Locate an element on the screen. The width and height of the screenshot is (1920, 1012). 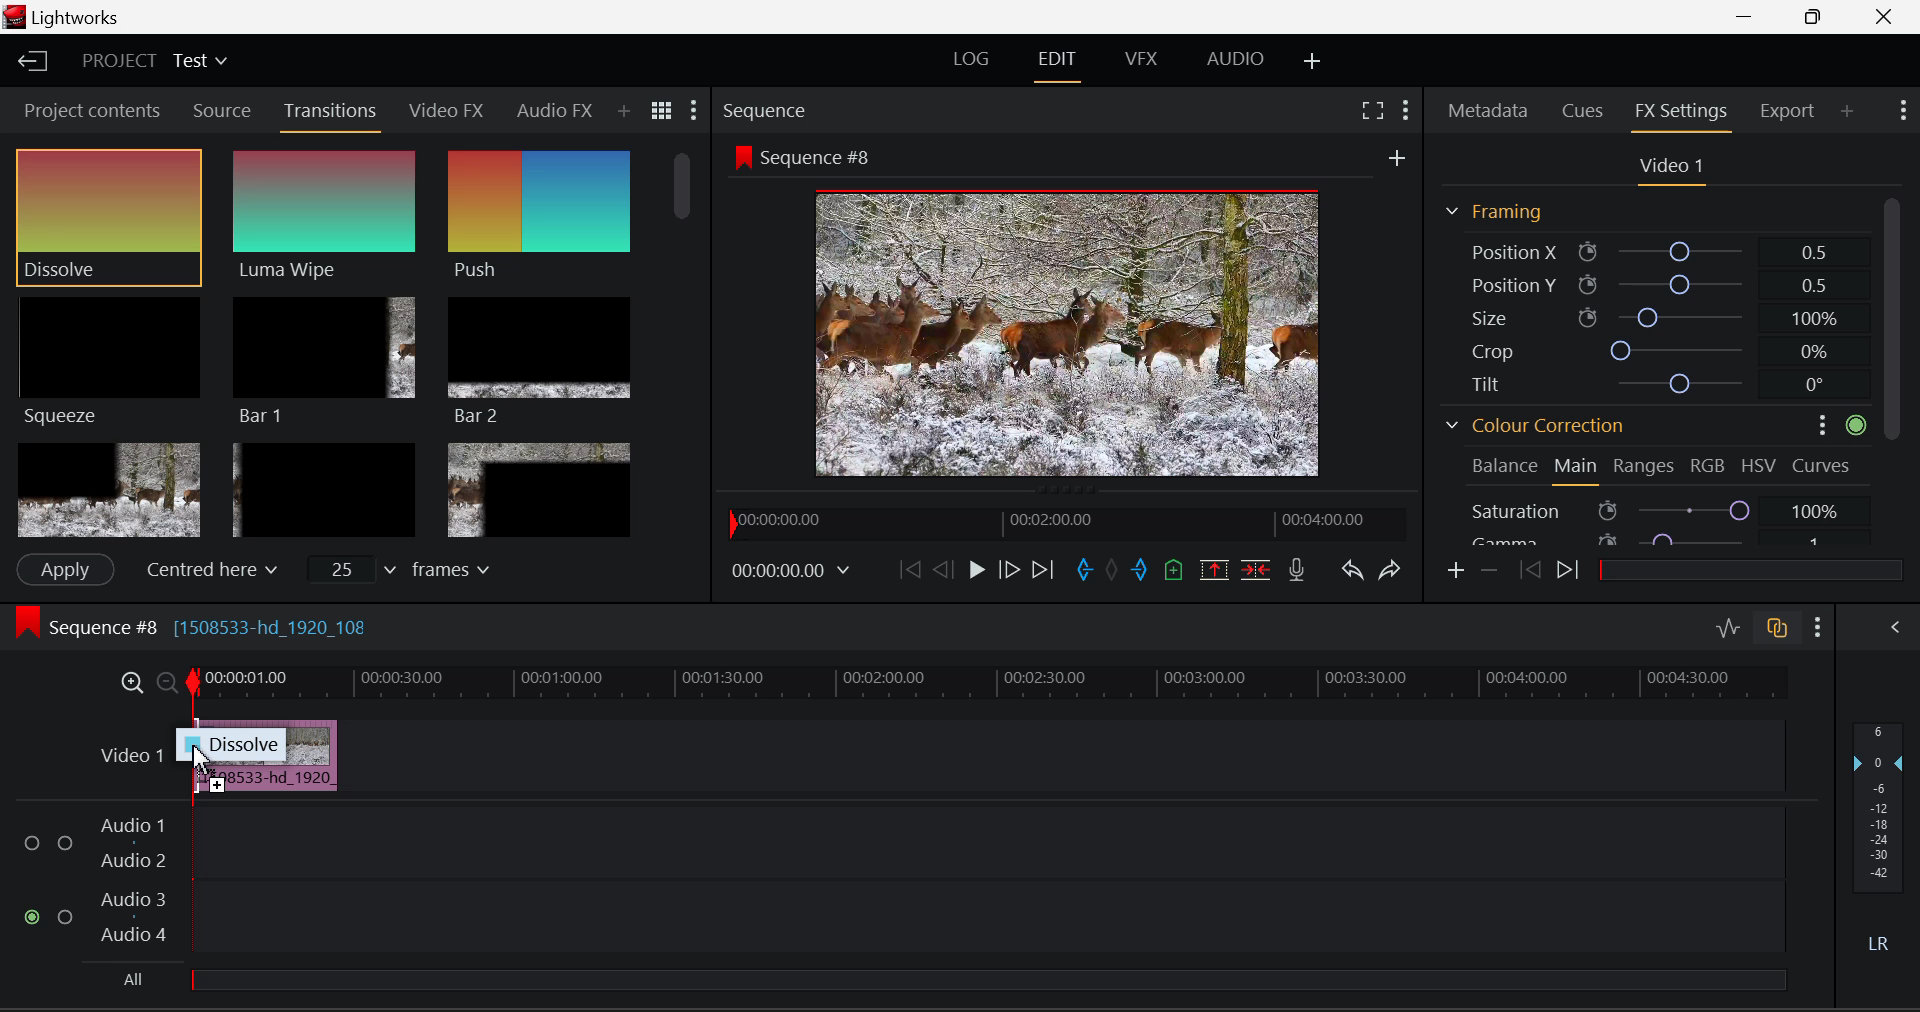
Toggle Auto Track Sync is located at coordinates (1777, 630).